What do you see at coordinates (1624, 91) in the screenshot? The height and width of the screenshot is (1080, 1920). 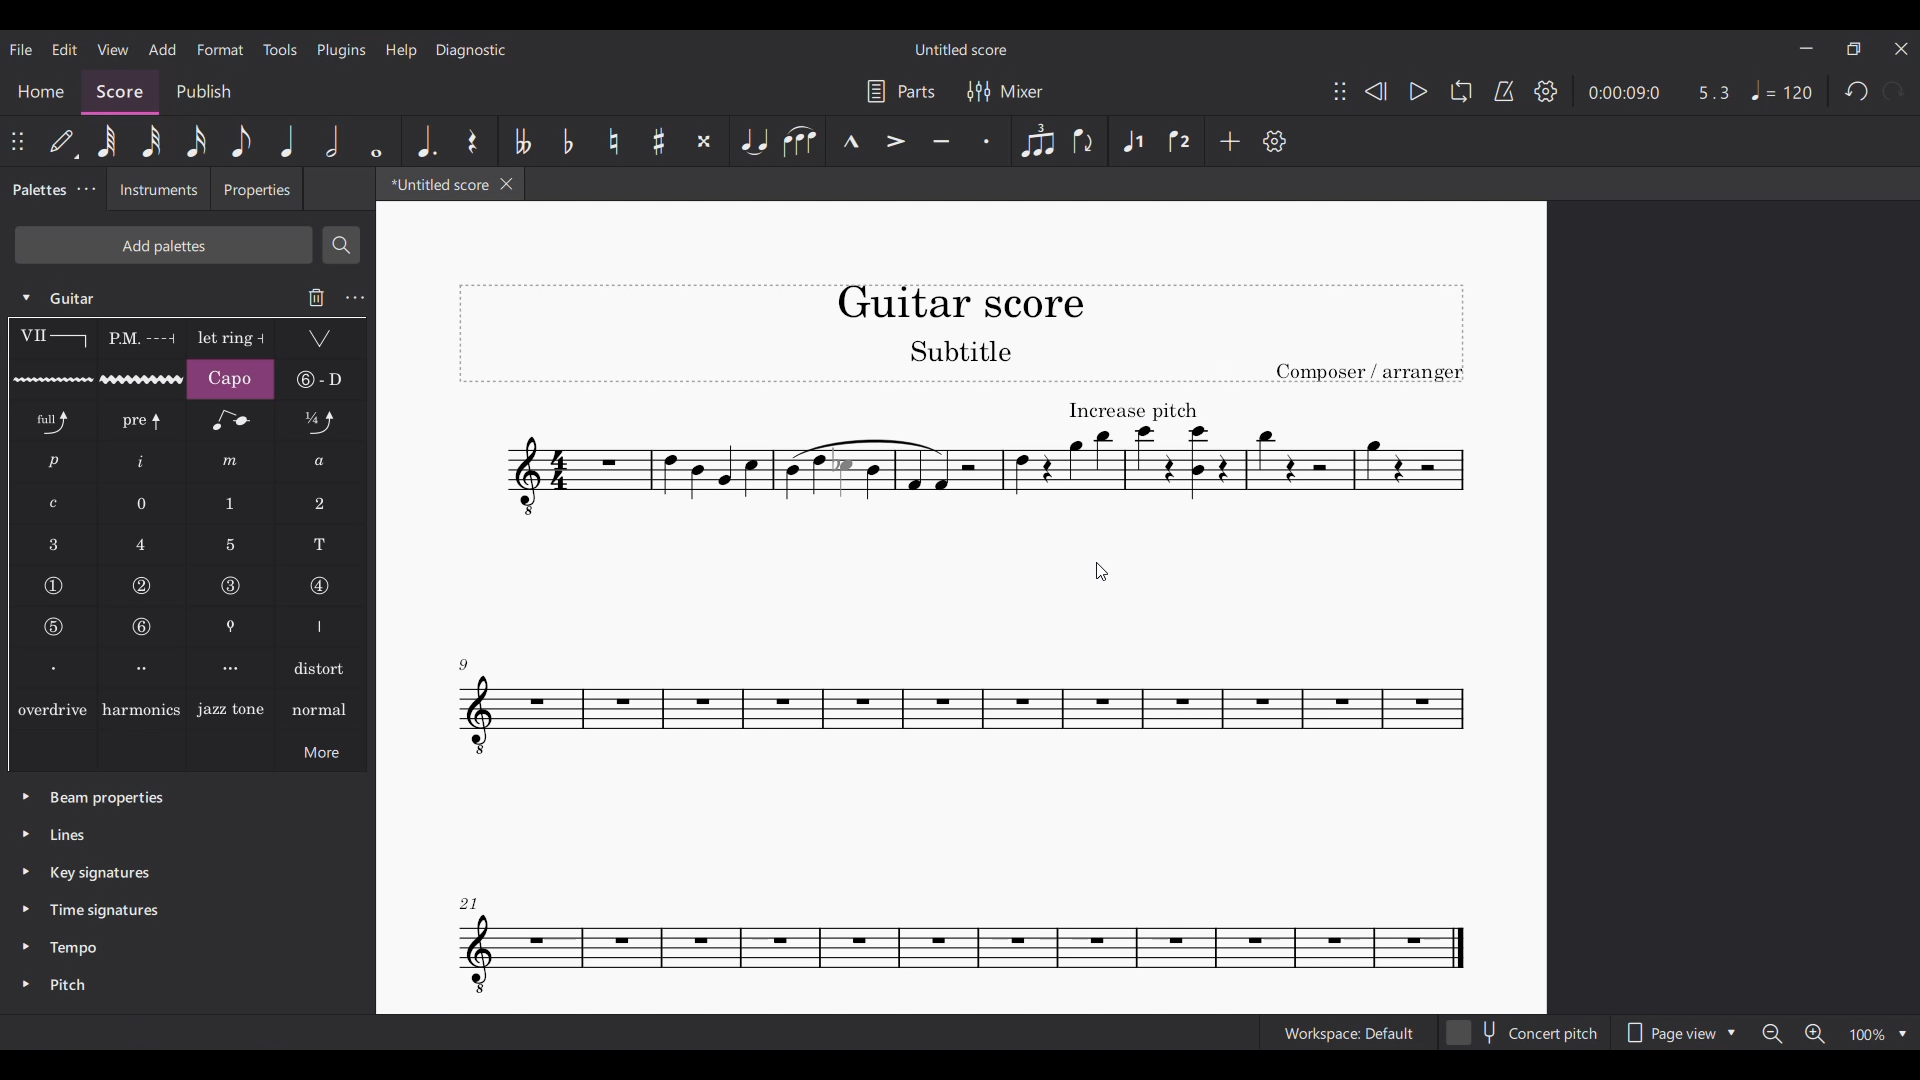 I see `Current duration` at bounding box center [1624, 91].